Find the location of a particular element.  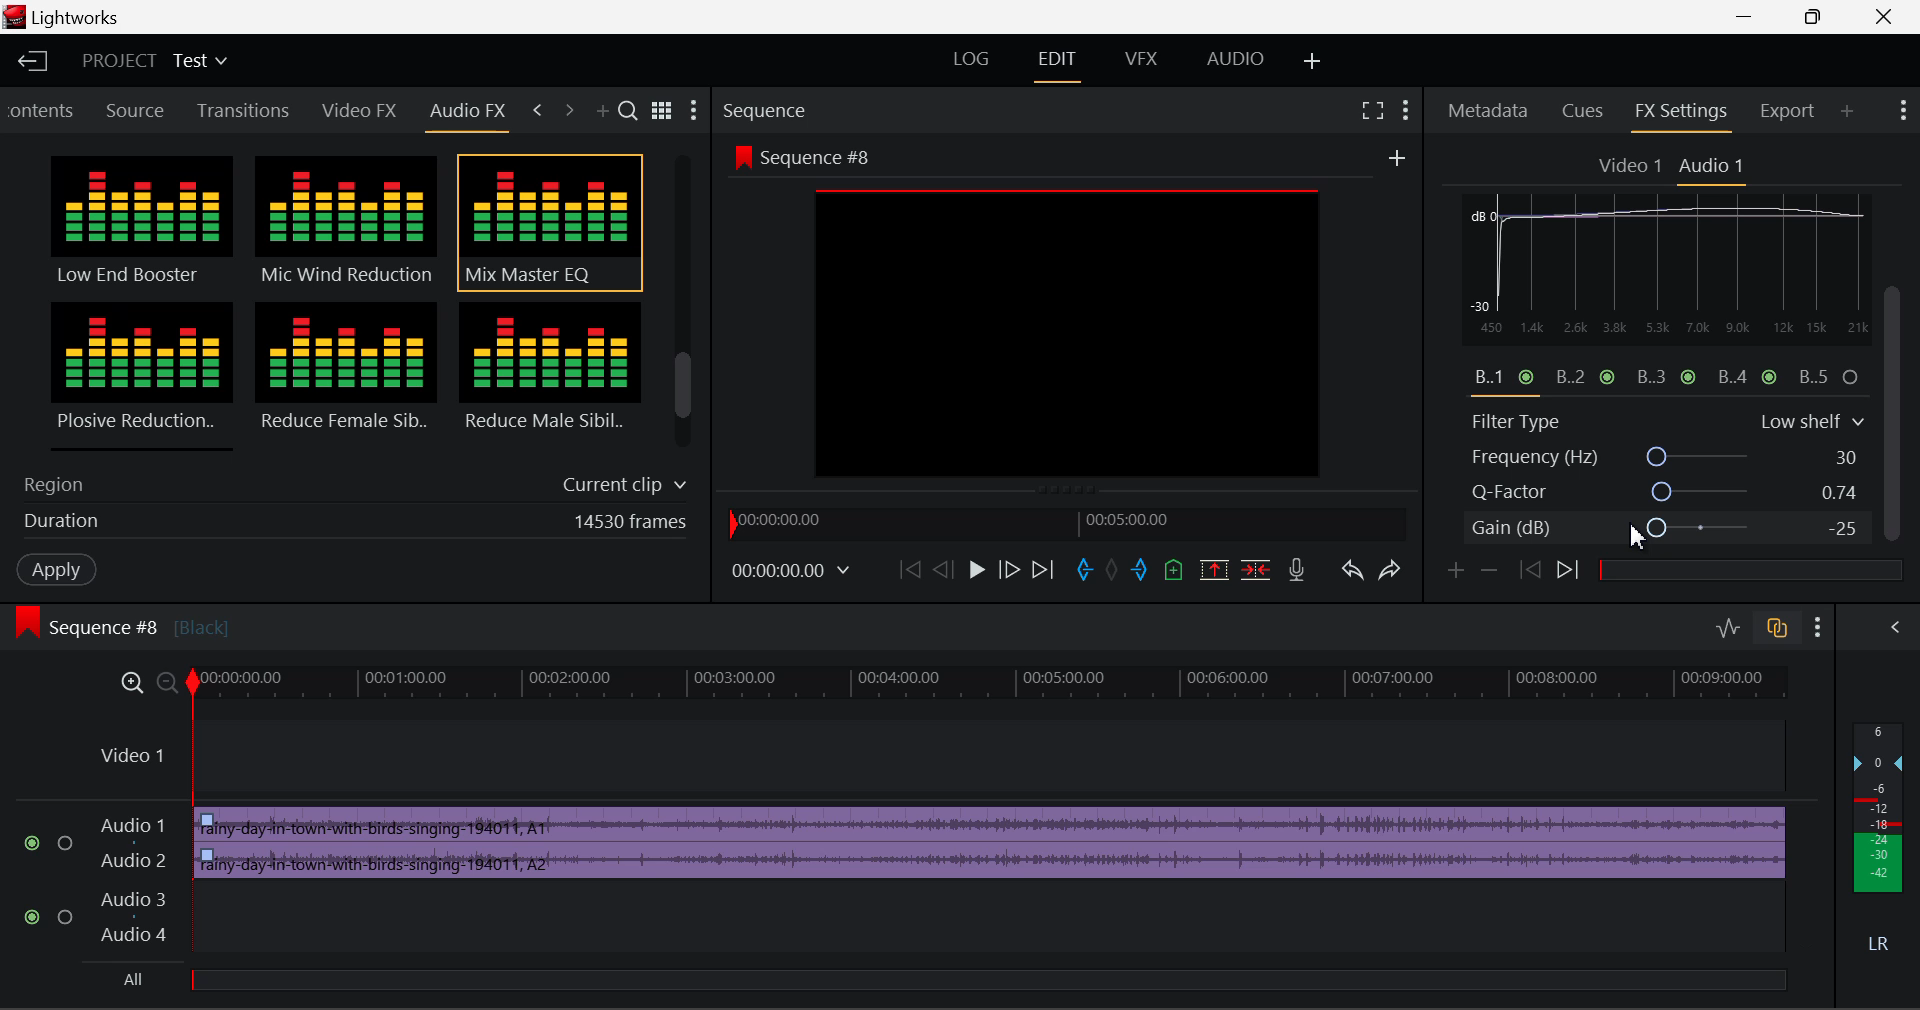

VFX Layout is located at coordinates (1145, 63).